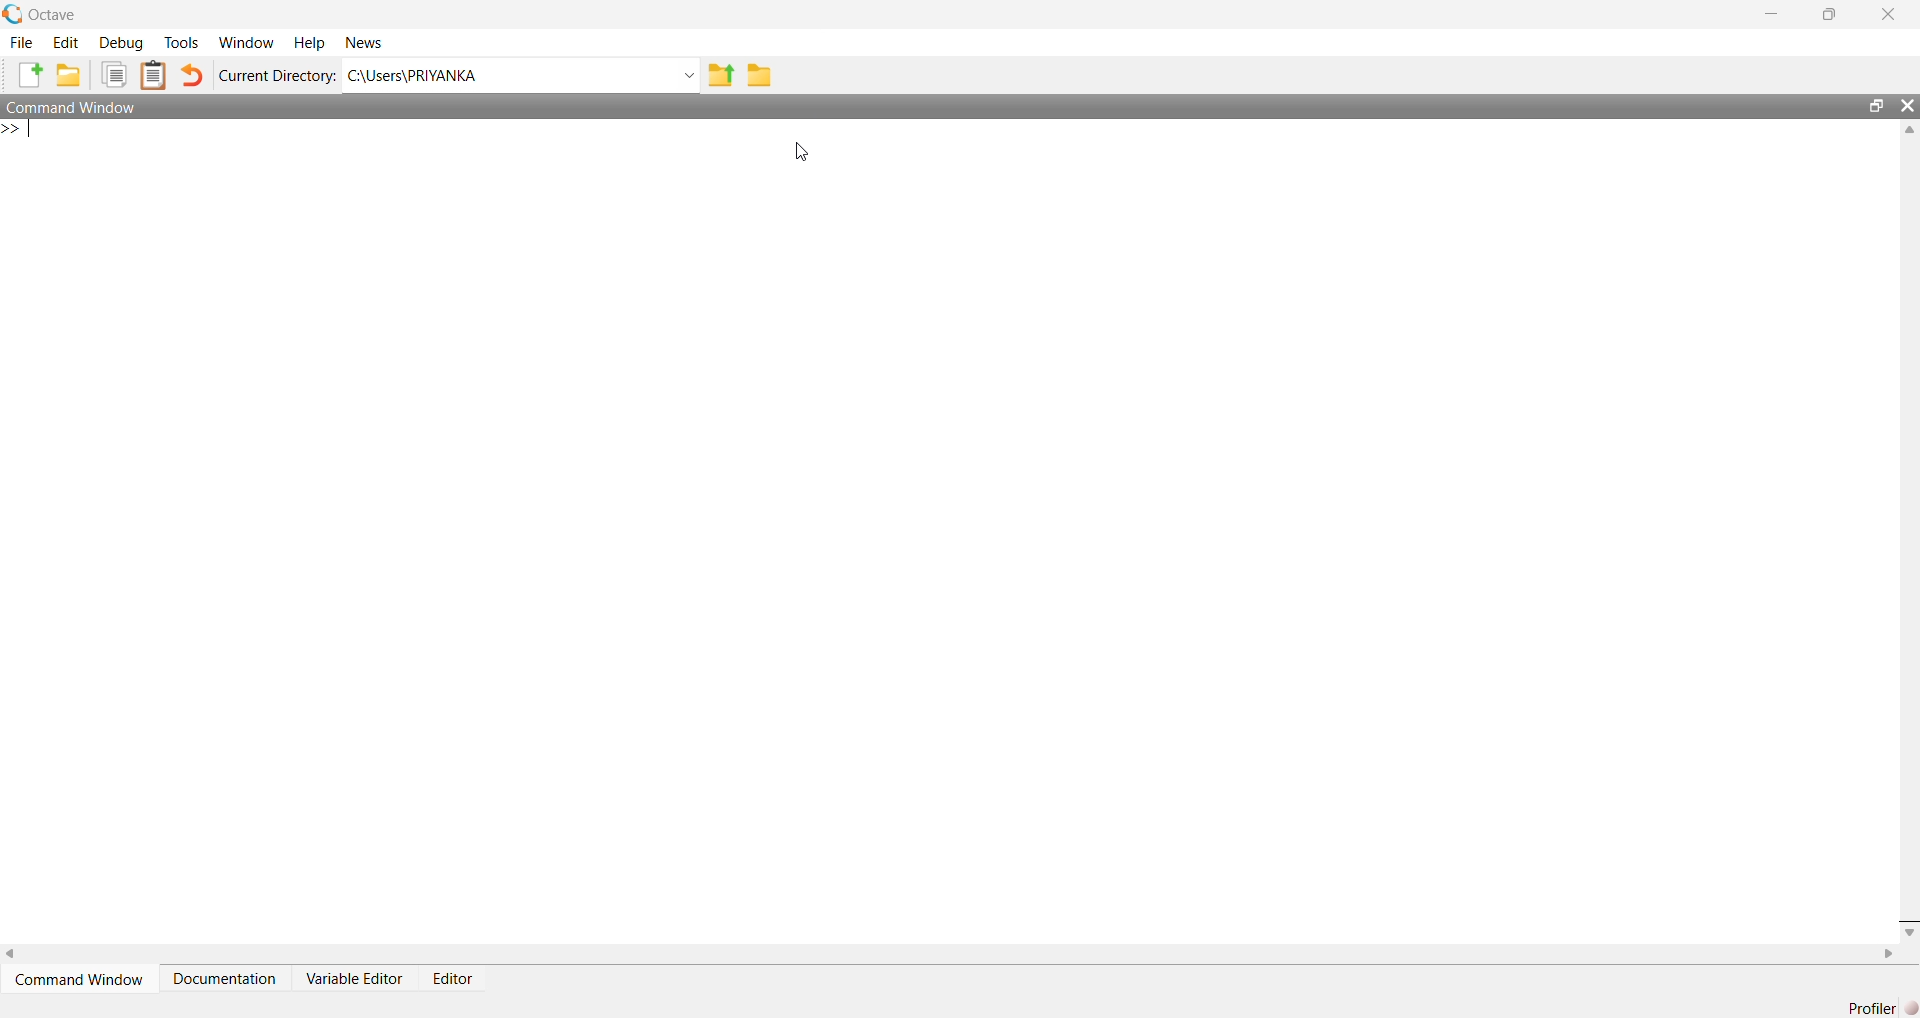 The width and height of the screenshot is (1920, 1018). What do you see at coordinates (1829, 17) in the screenshot?
I see `Maximize` at bounding box center [1829, 17].